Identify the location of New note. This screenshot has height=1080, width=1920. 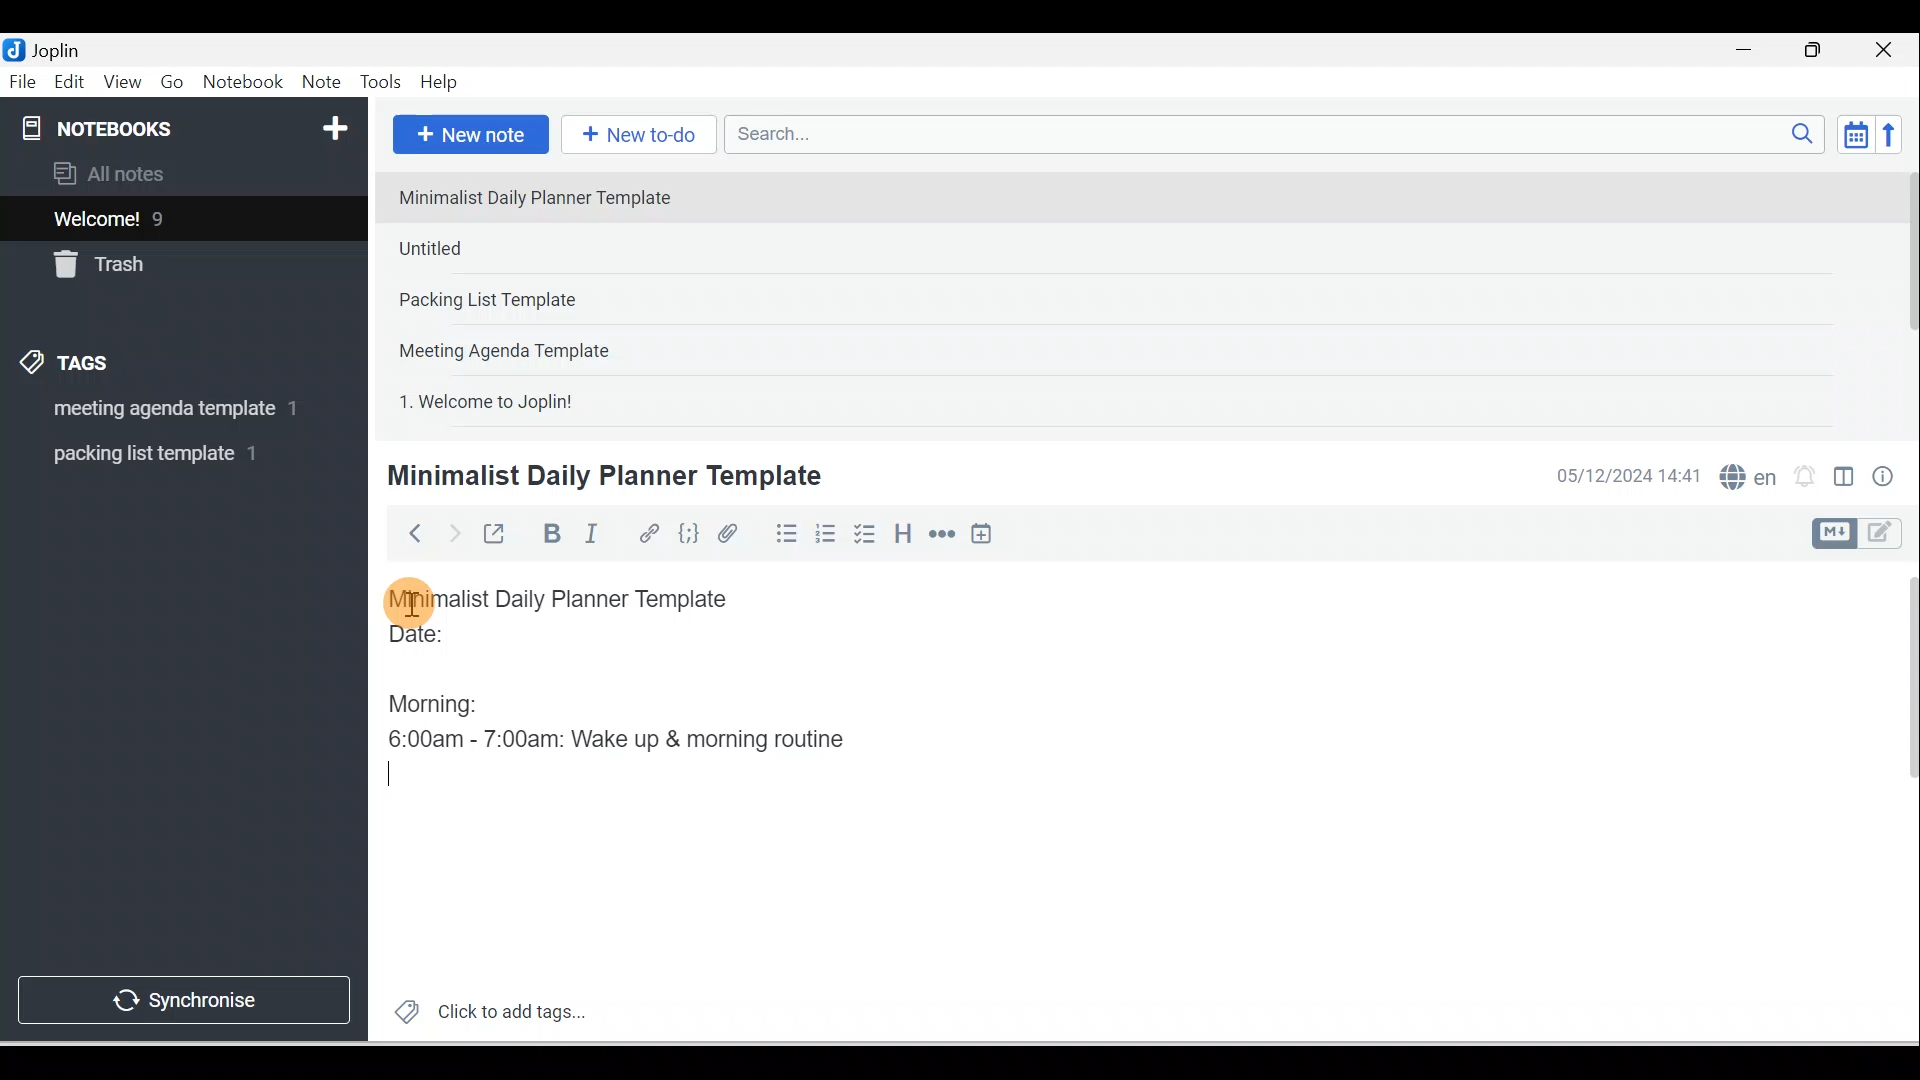
(467, 136).